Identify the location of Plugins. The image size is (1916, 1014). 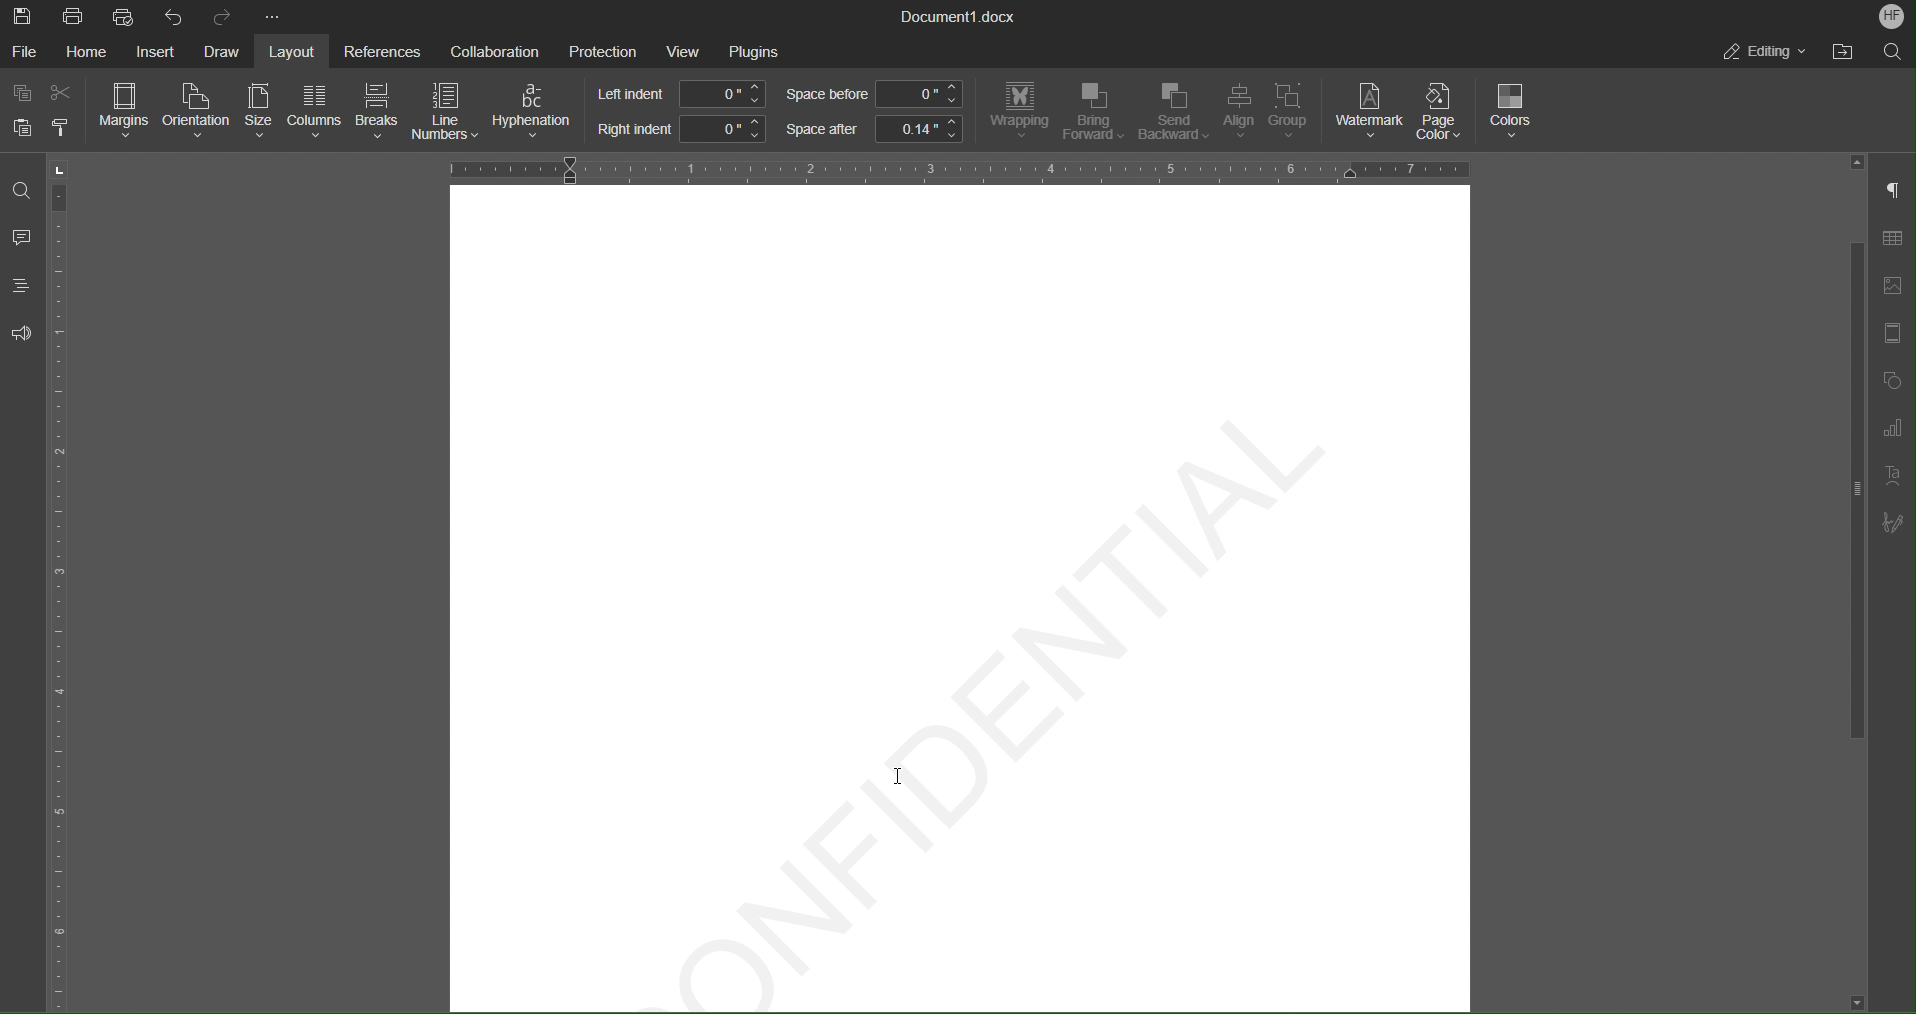
(754, 52).